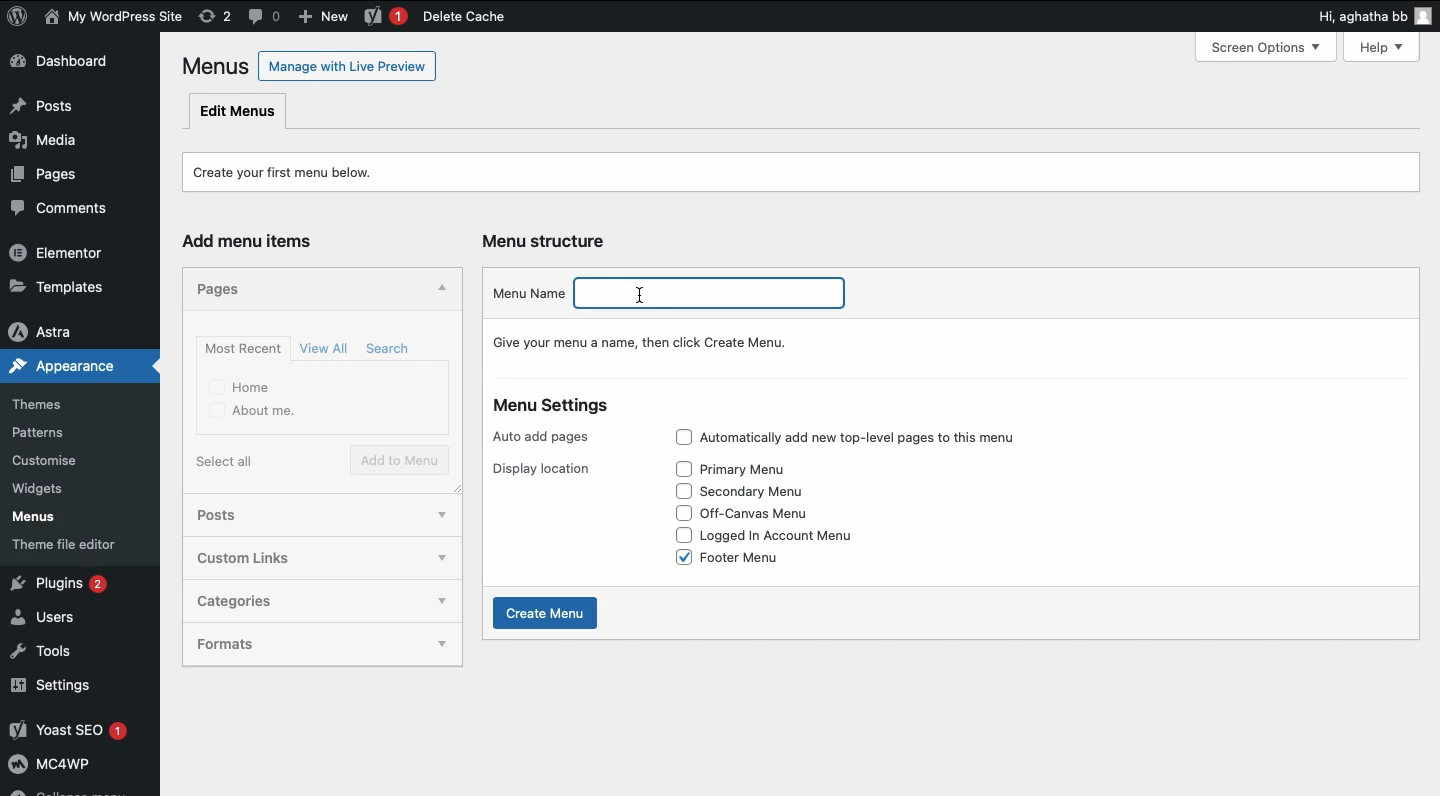 Image resolution: width=1440 pixels, height=796 pixels. What do you see at coordinates (651, 341) in the screenshot?
I see `Give your menu a name, then click Create Menu.` at bounding box center [651, 341].